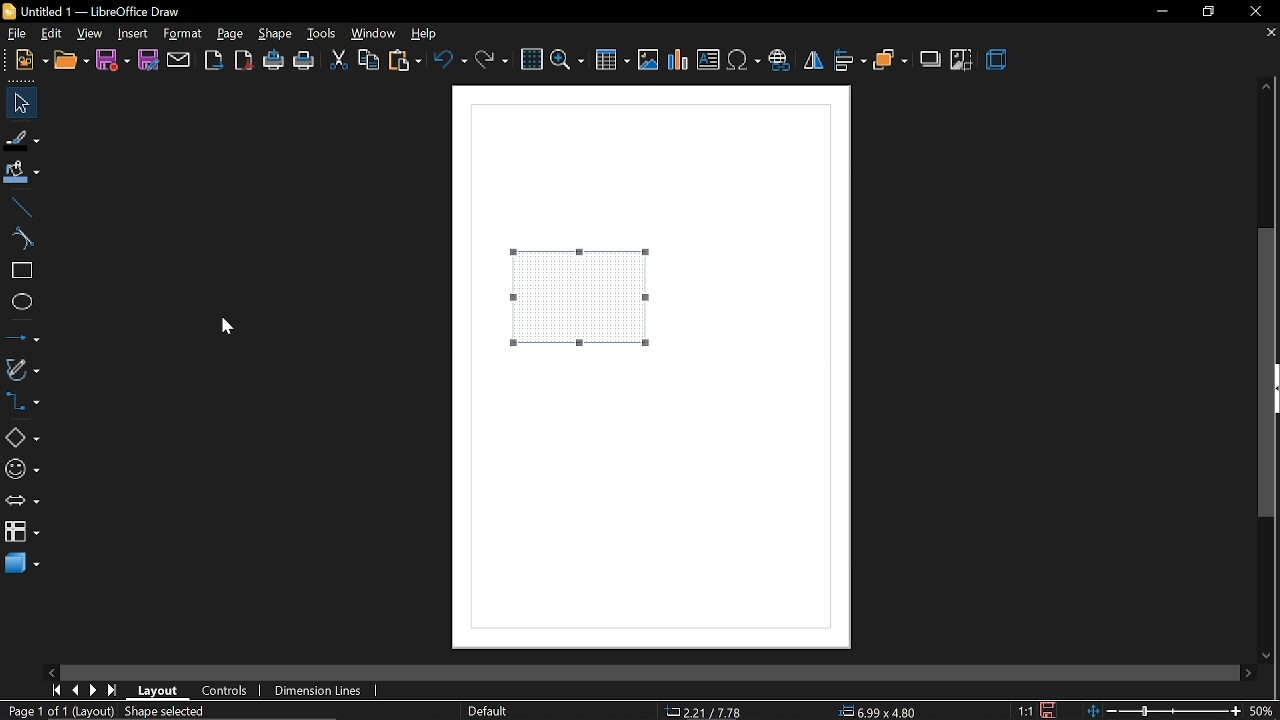  I want to click on save, so click(1049, 707).